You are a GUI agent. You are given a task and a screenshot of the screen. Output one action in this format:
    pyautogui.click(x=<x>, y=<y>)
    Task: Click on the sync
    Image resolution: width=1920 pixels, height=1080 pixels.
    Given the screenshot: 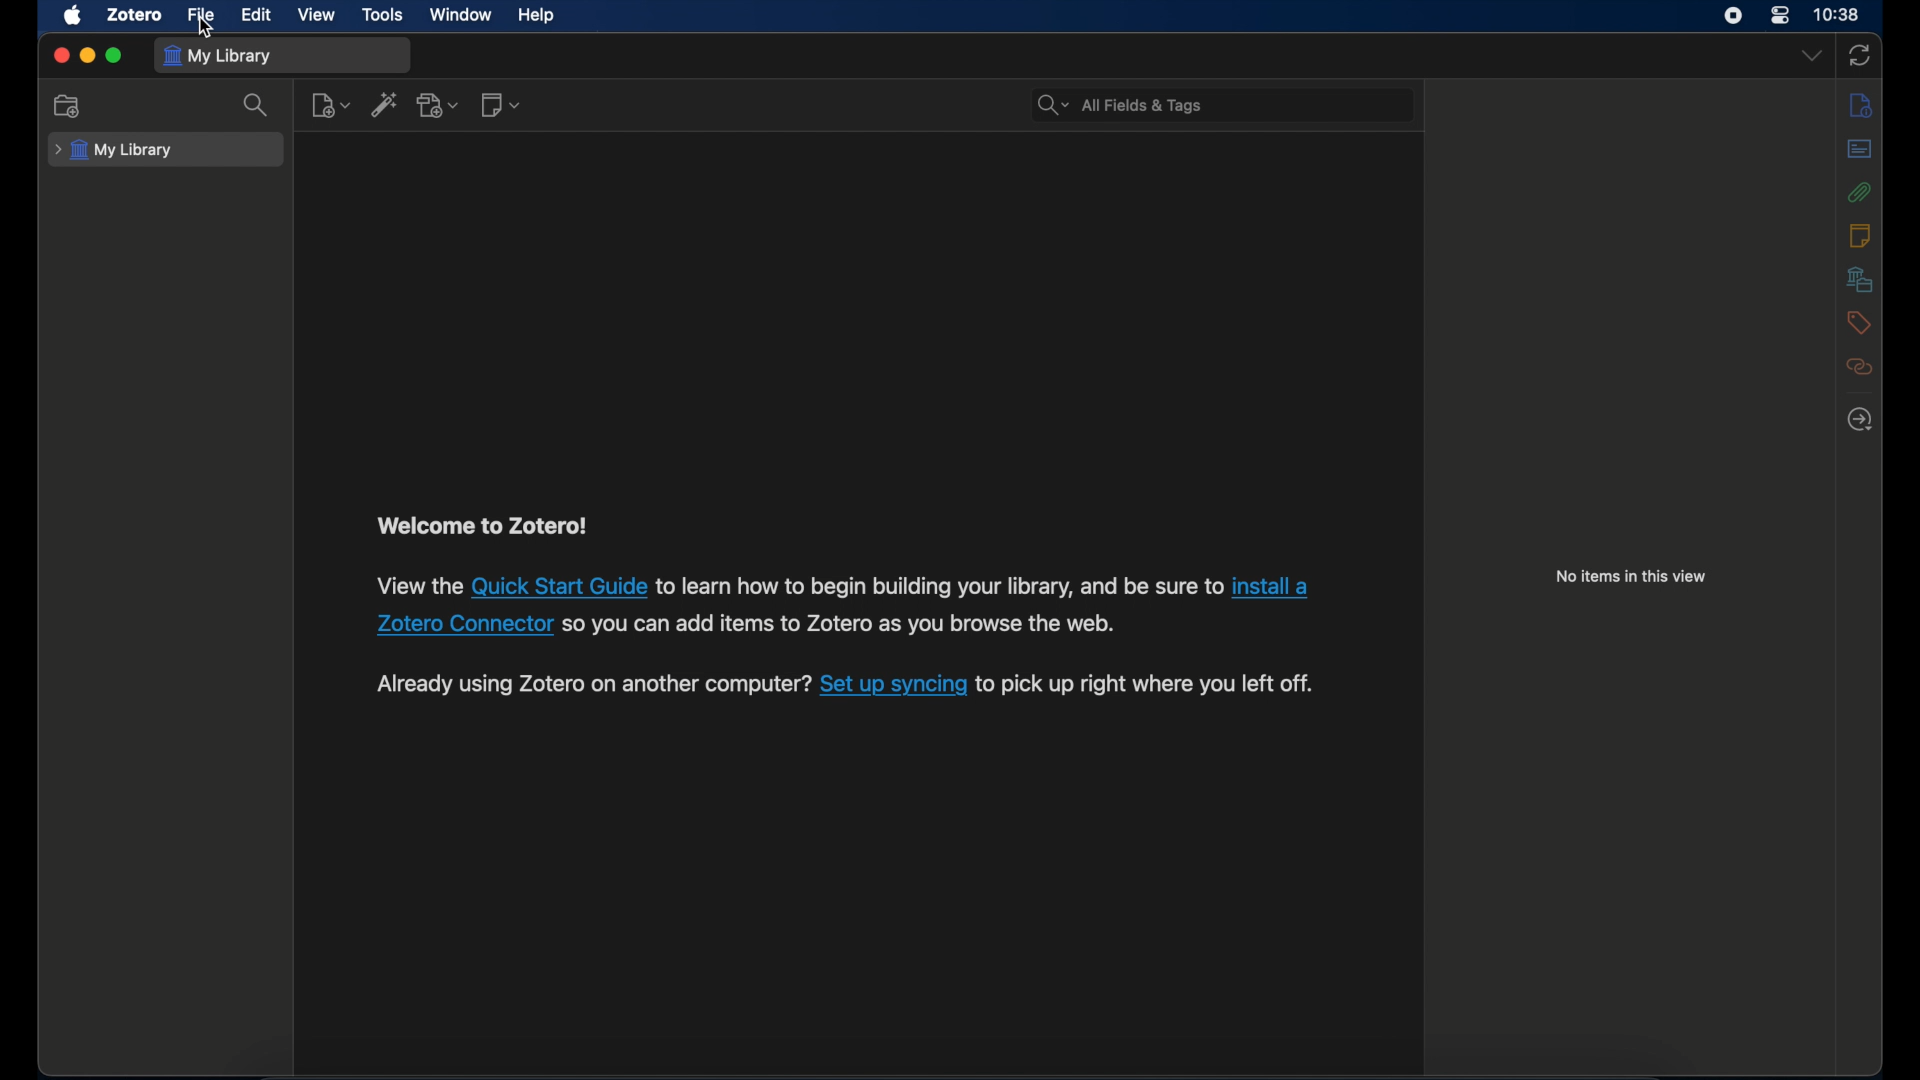 What is the action you would take?
    pyautogui.click(x=1860, y=56)
    